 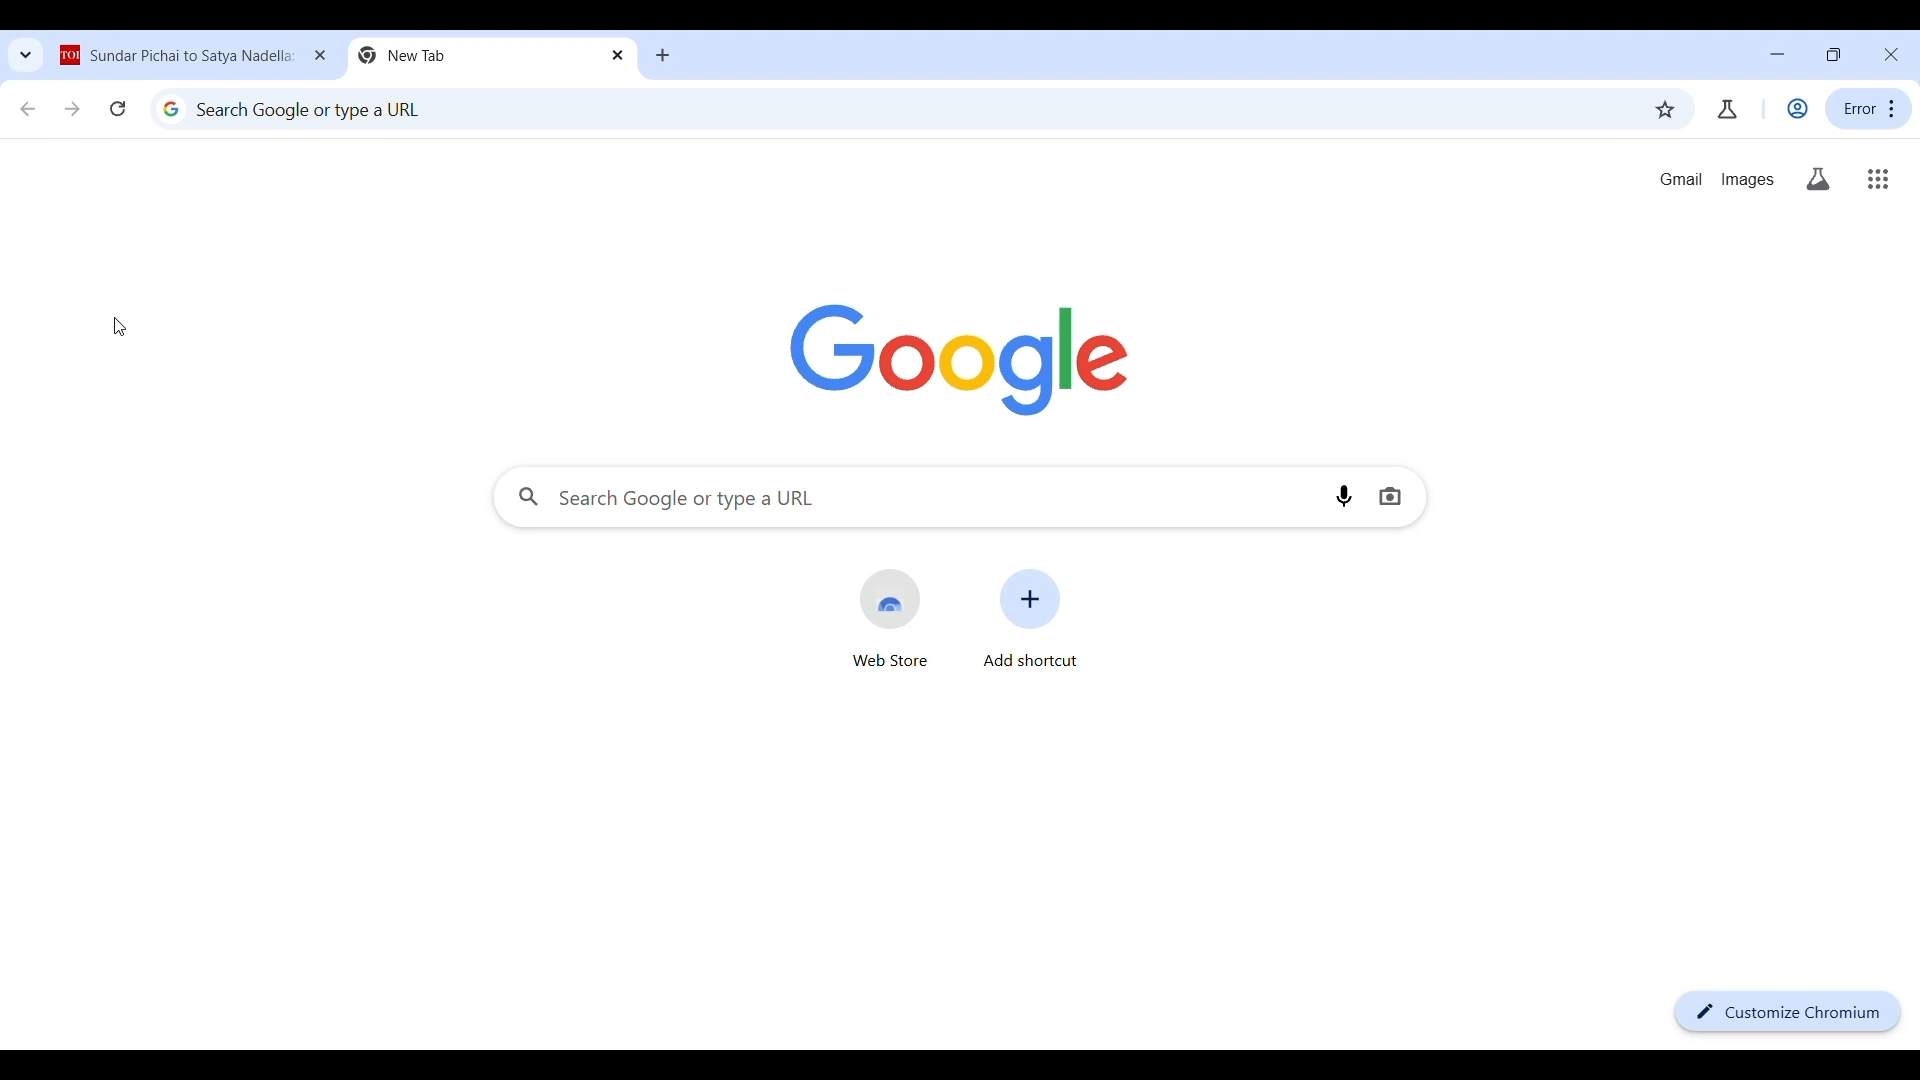 I want to click on Add new tab, so click(x=663, y=55).